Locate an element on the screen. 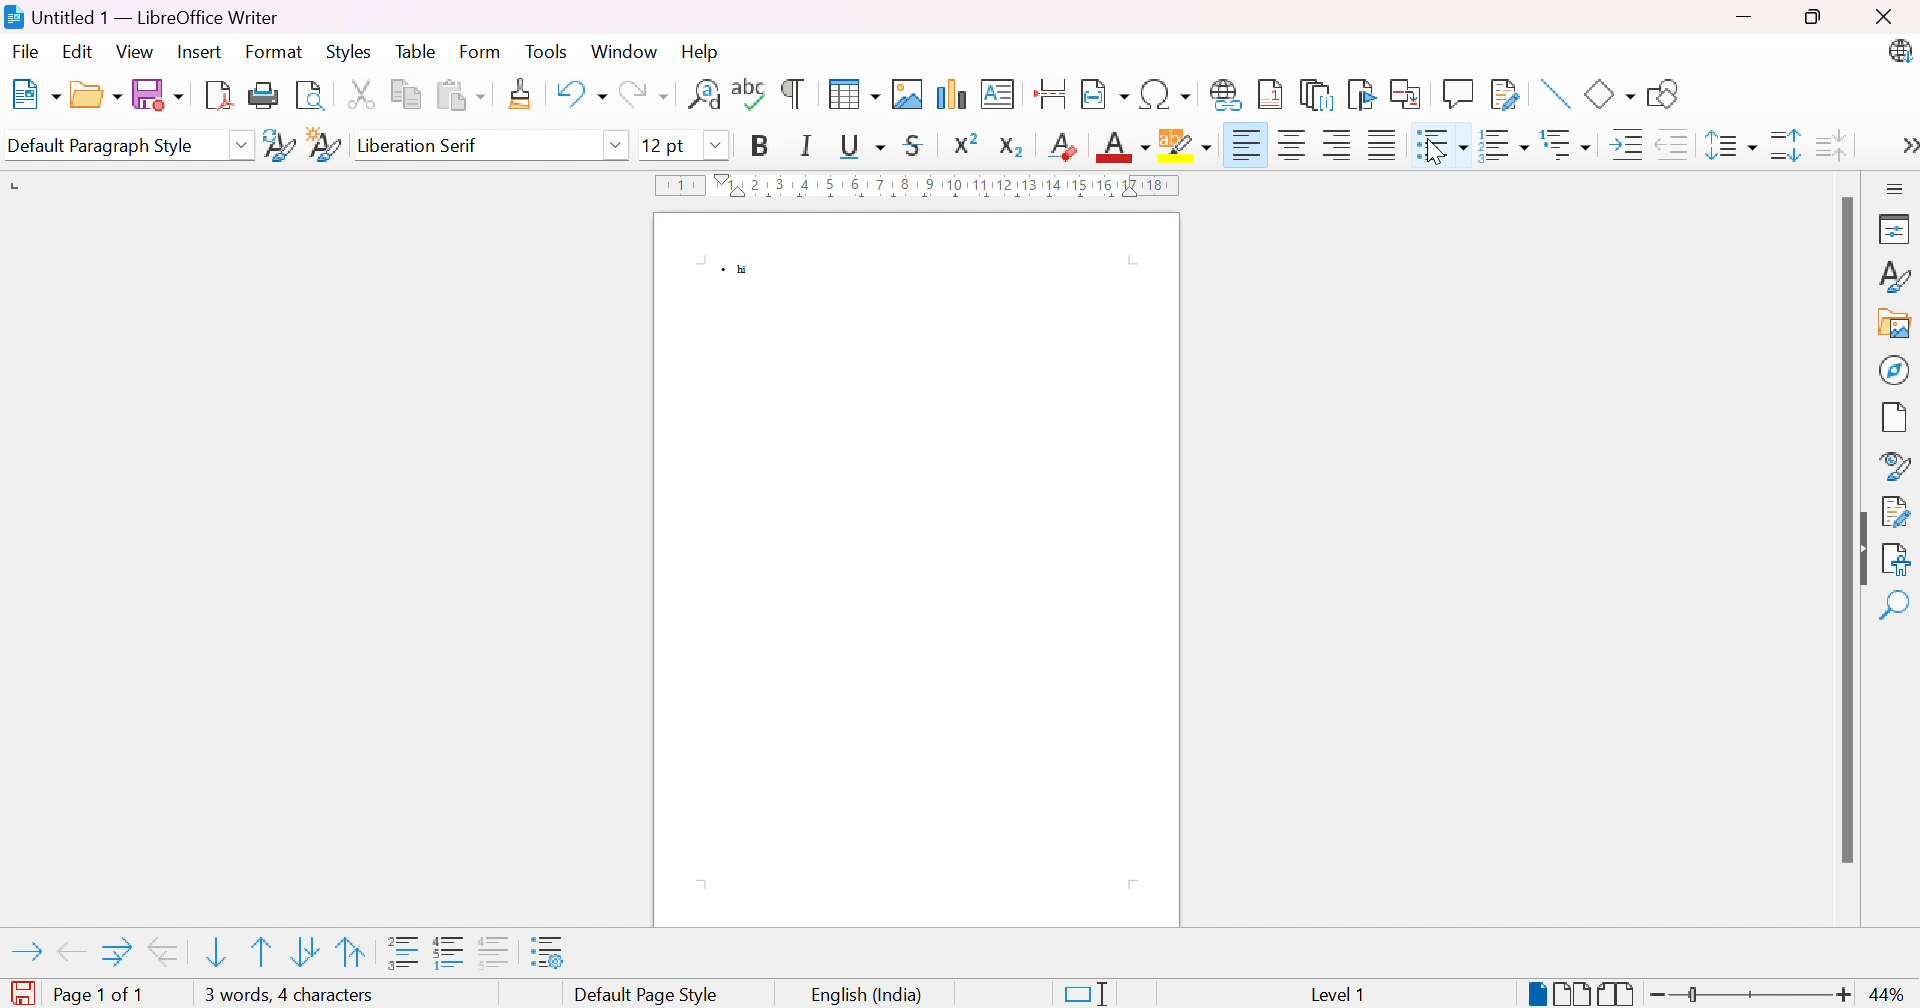 The width and height of the screenshot is (1920, 1008). Move item down with subpoints is located at coordinates (304, 951).